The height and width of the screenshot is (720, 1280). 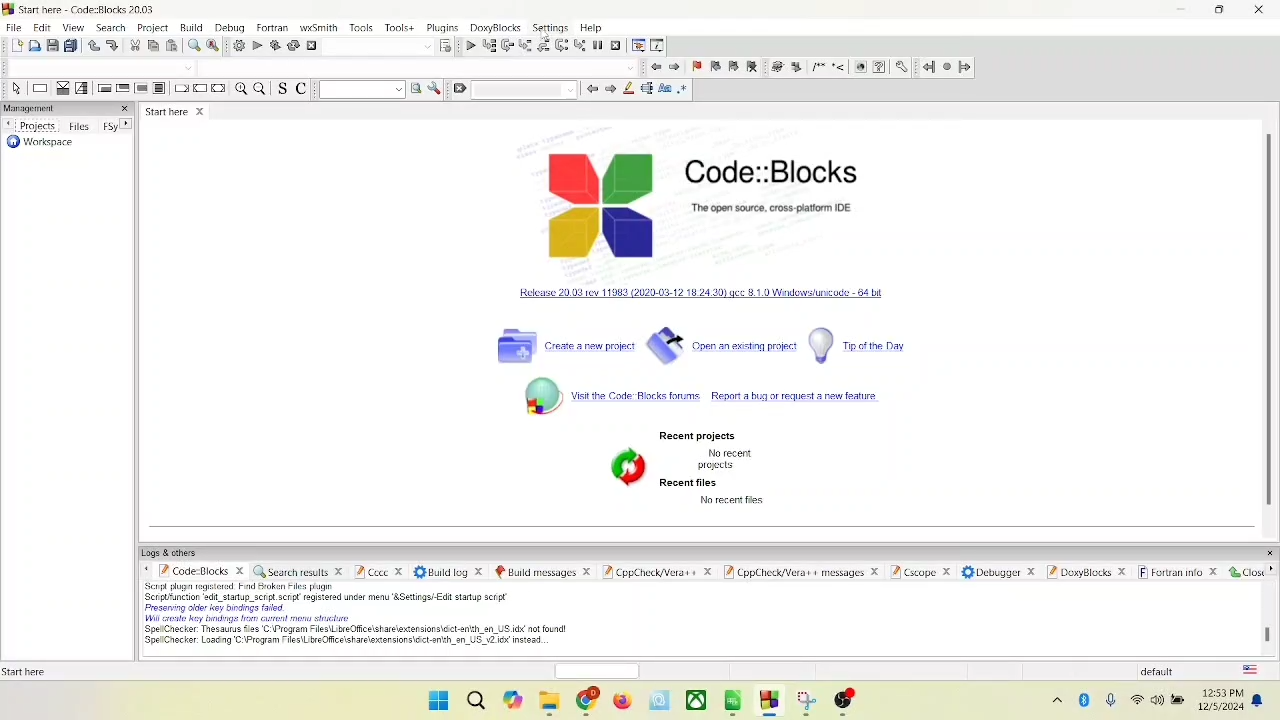 What do you see at coordinates (400, 27) in the screenshot?
I see `tools` at bounding box center [400, 27].